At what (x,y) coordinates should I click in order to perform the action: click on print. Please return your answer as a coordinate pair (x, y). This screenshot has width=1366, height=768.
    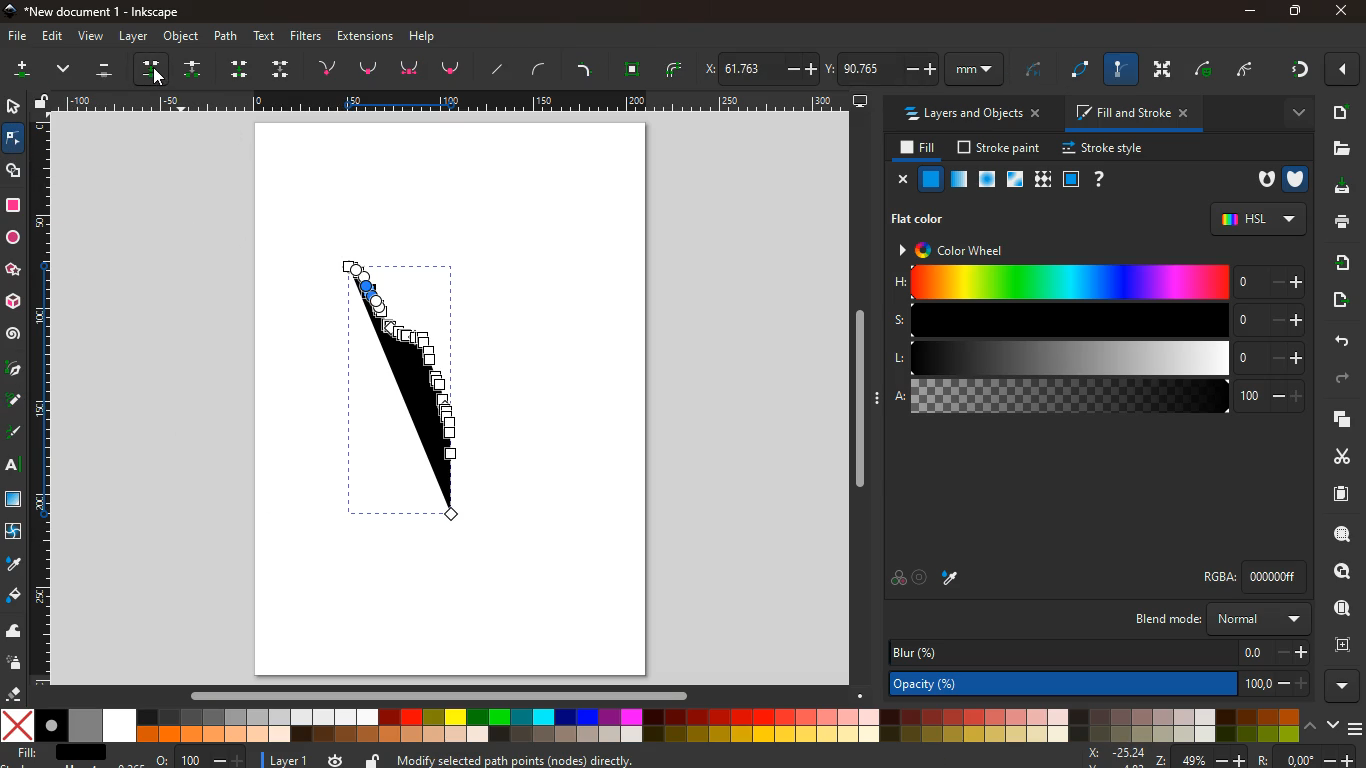
    Looking at the image, I should click on (1341, 223).